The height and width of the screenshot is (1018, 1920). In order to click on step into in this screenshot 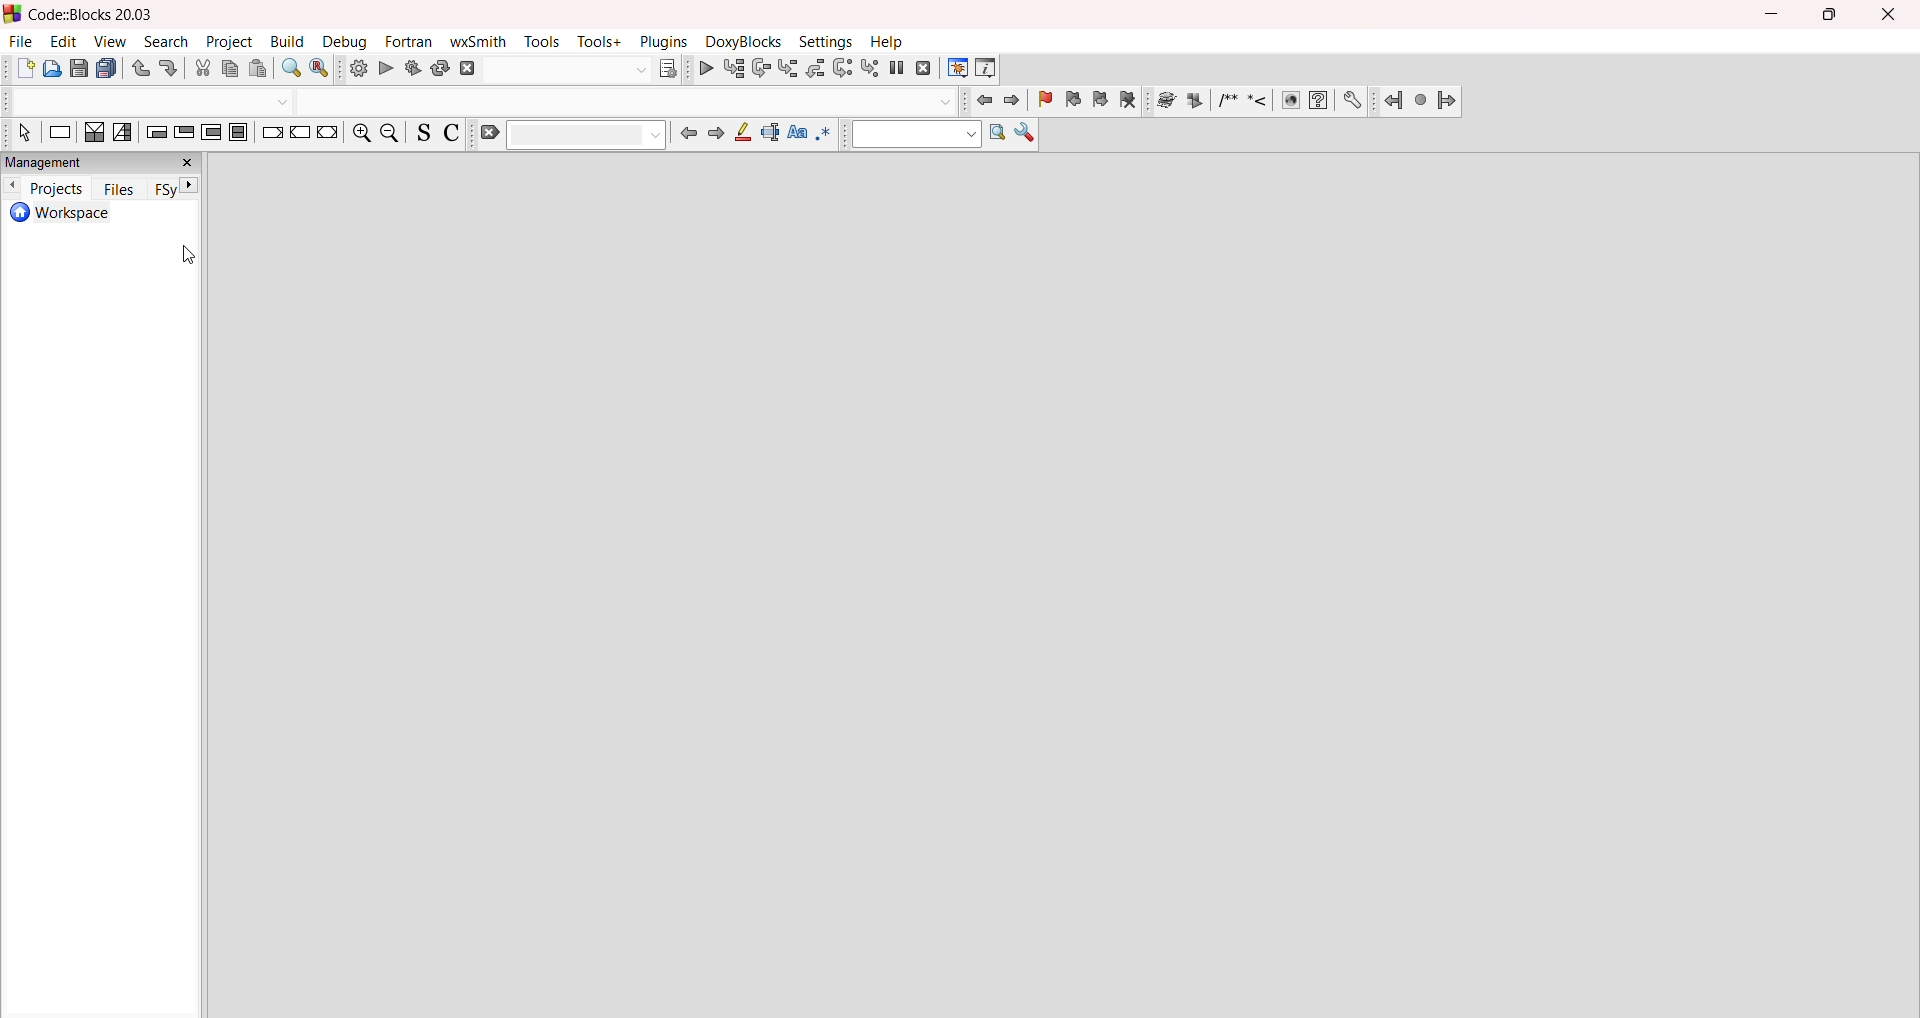, I will do `click(786, 68)`.